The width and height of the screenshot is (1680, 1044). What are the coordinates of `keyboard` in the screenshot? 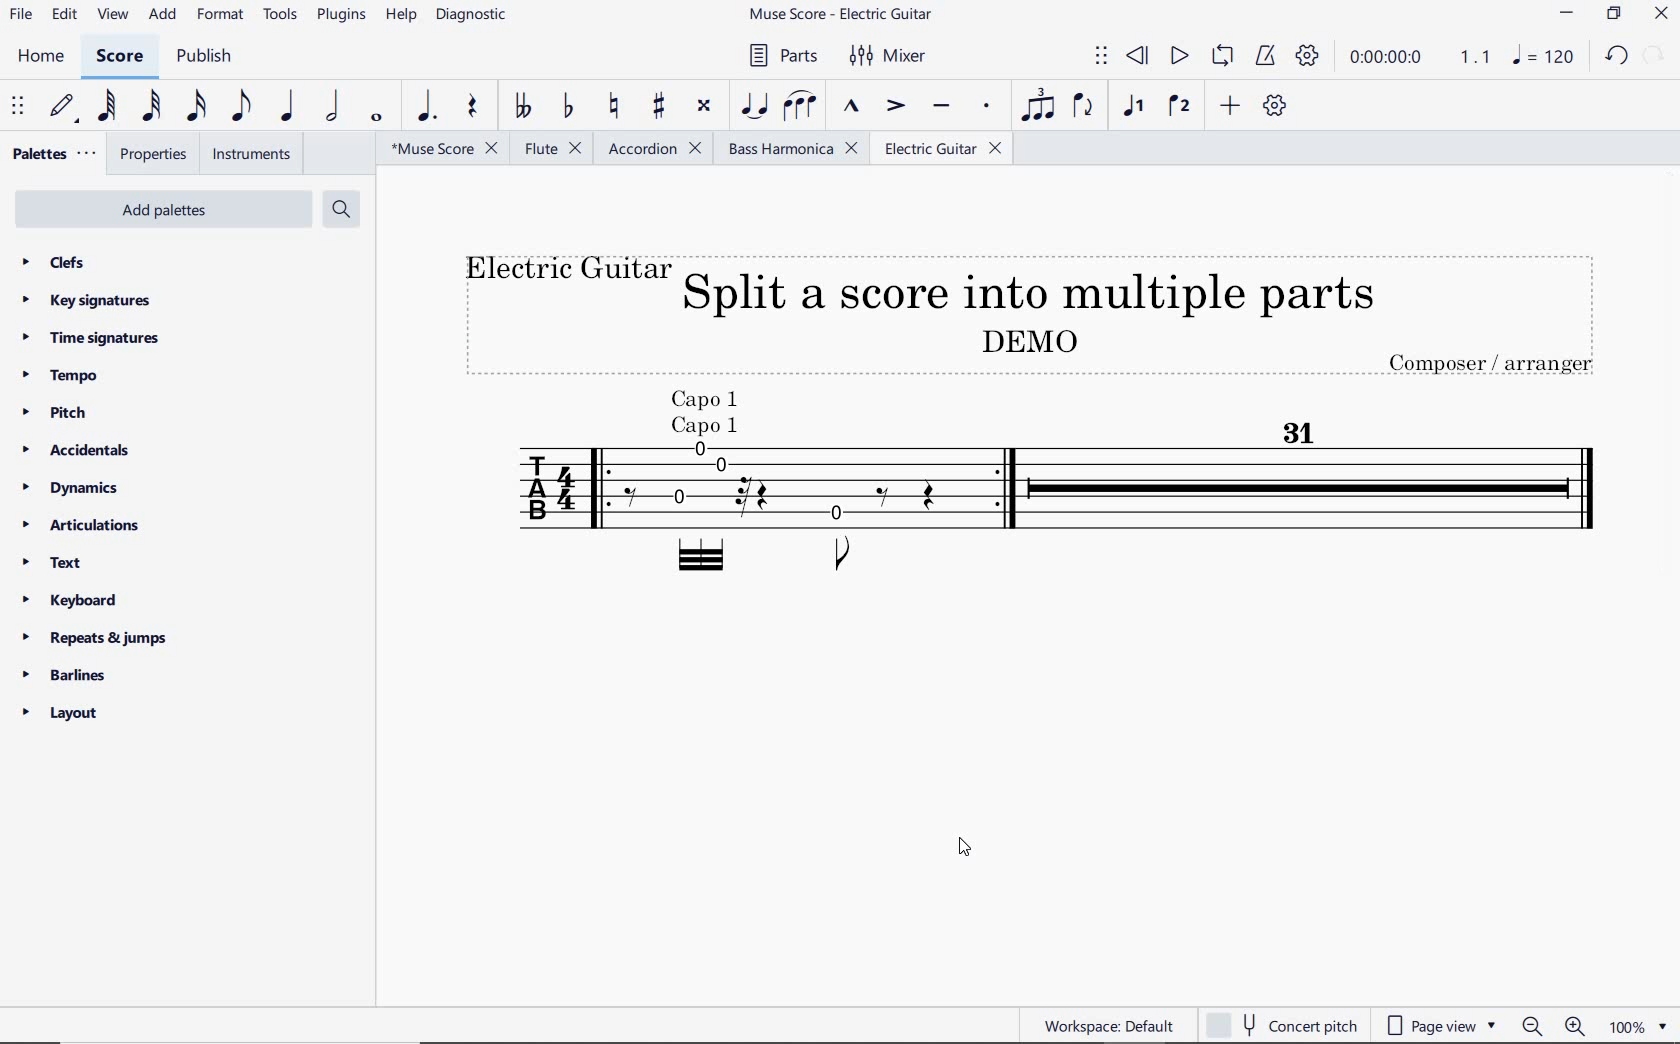 It's located at (72, 602).